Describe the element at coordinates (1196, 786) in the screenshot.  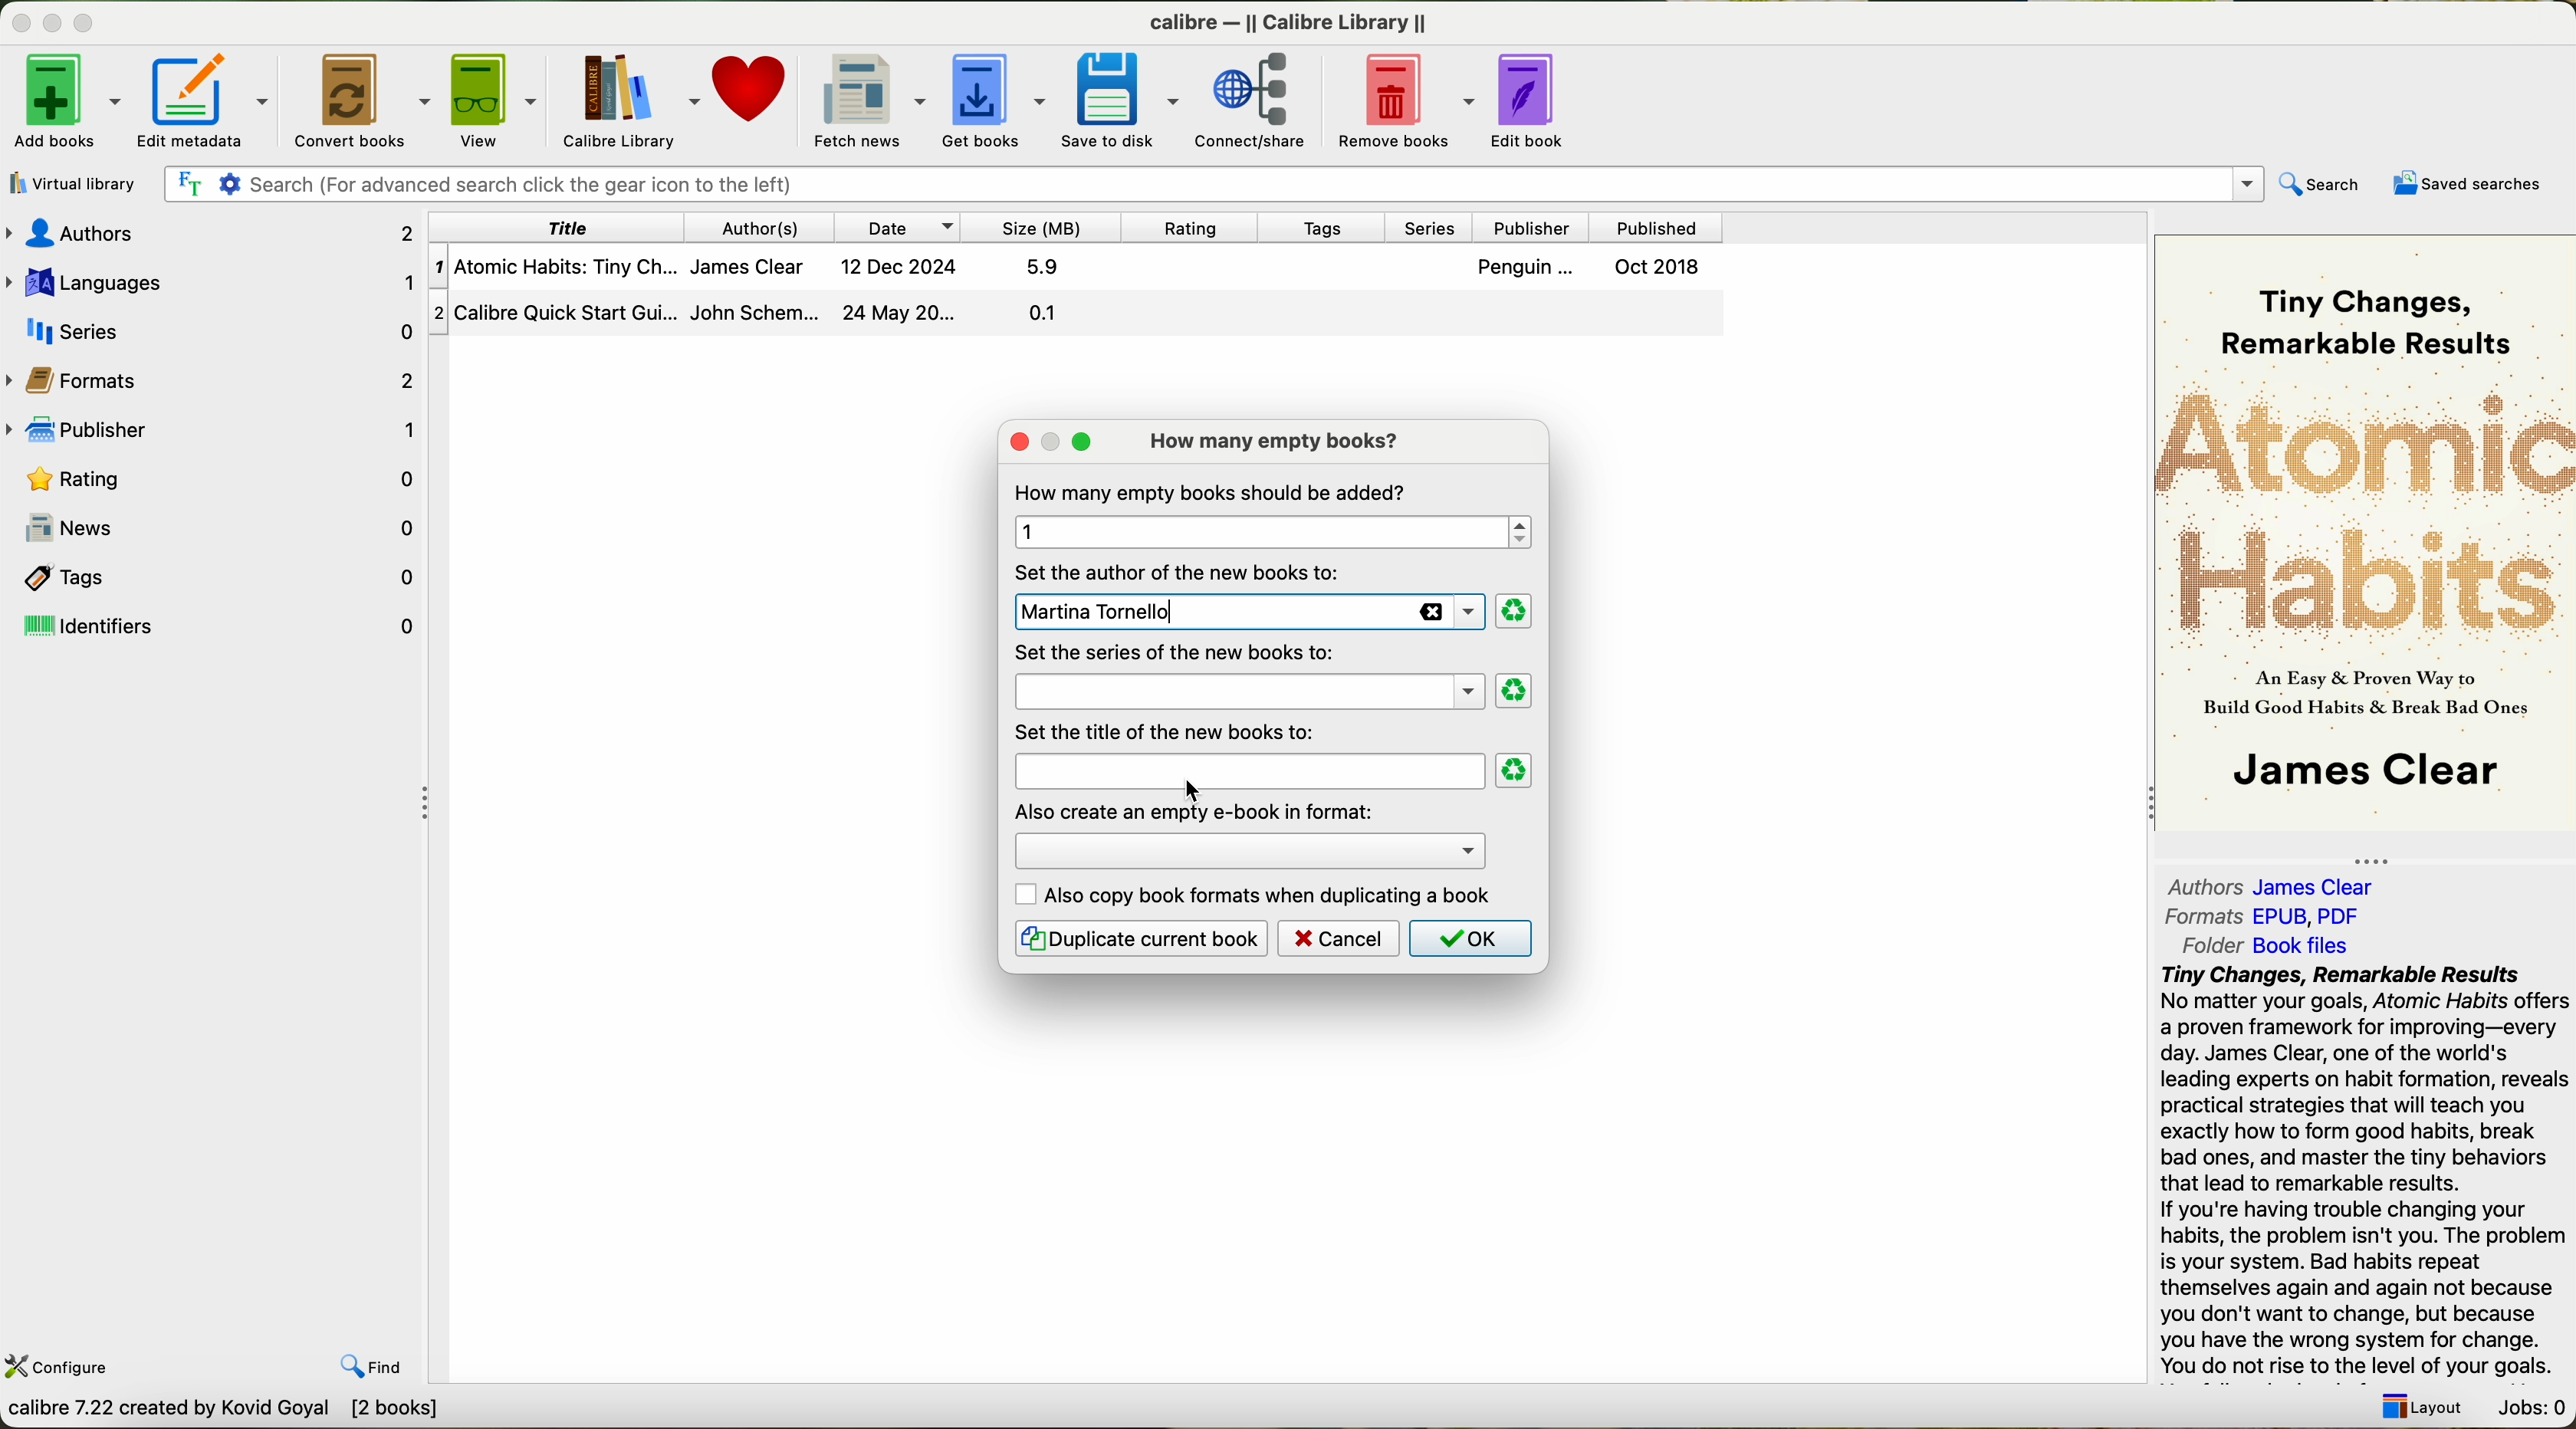
I see `click` at that location.